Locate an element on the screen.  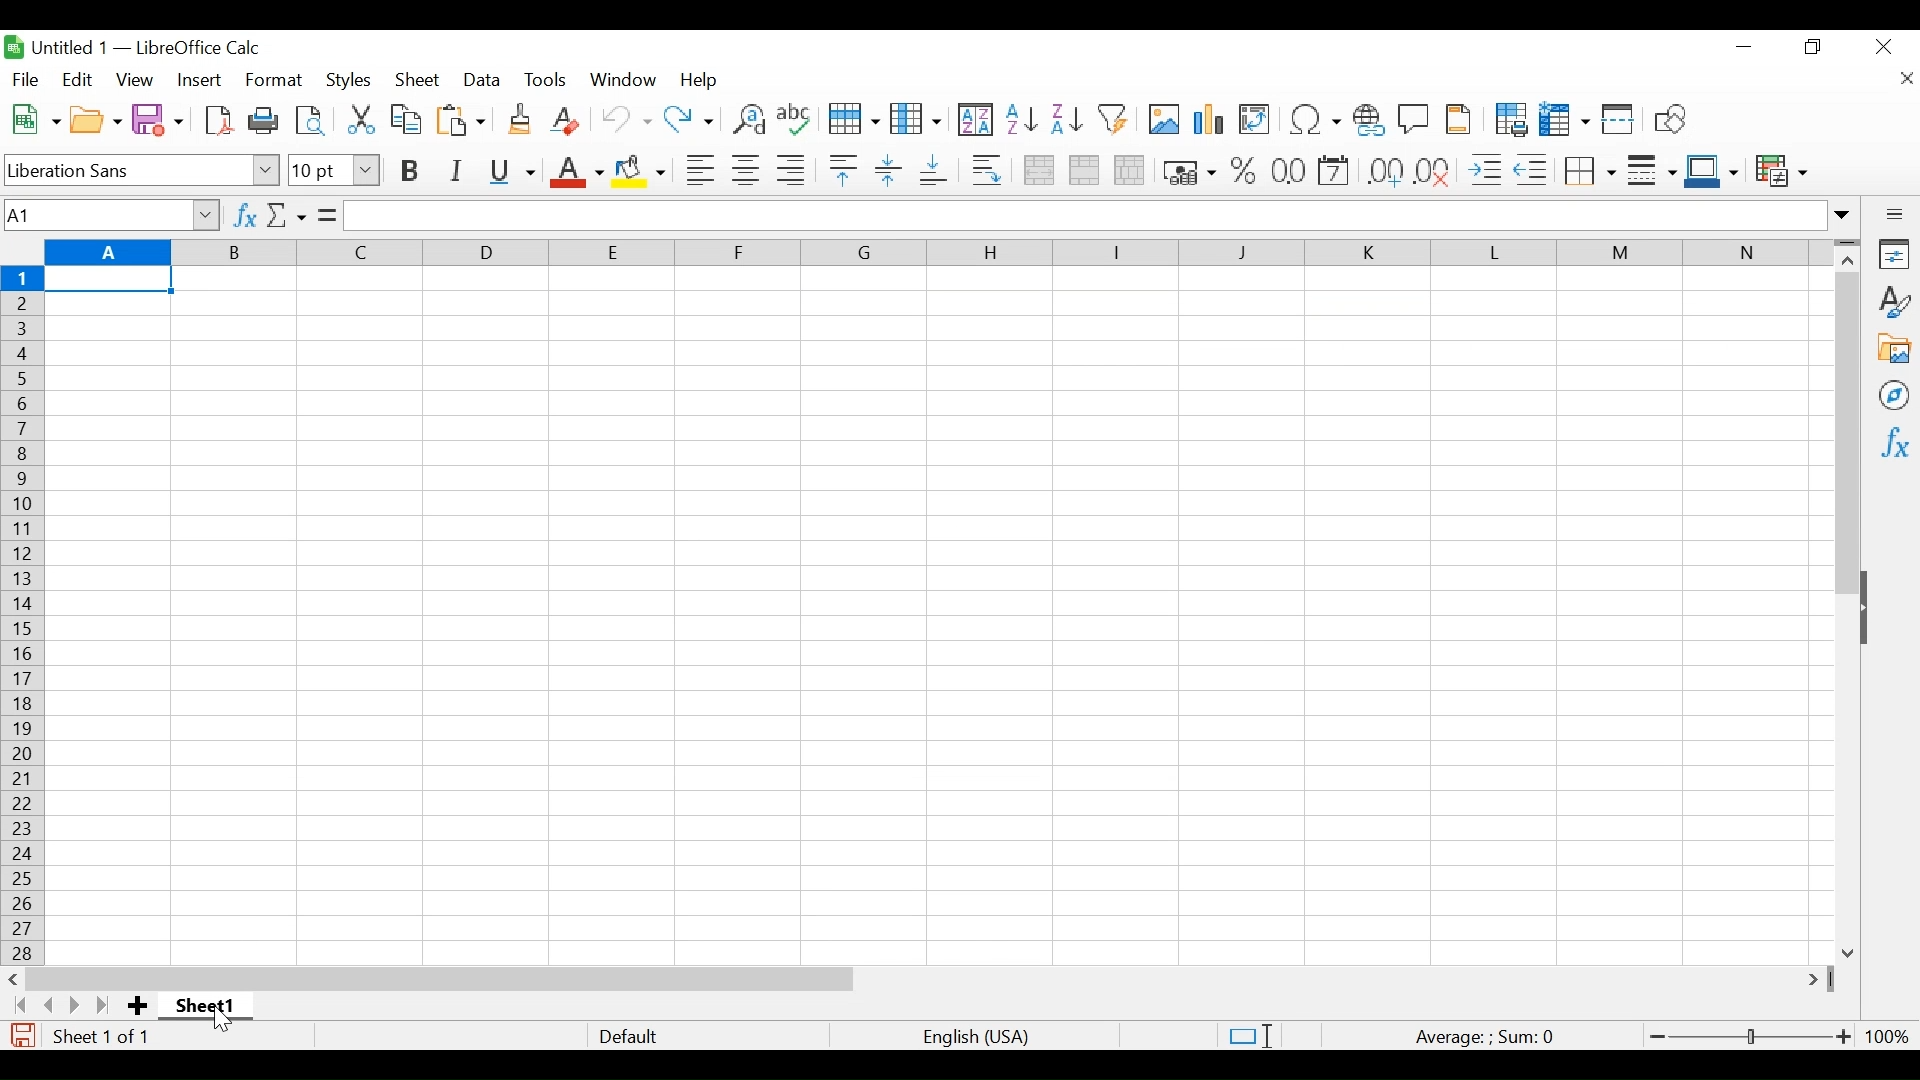
Cursor is located at coordinates (224, 1021).